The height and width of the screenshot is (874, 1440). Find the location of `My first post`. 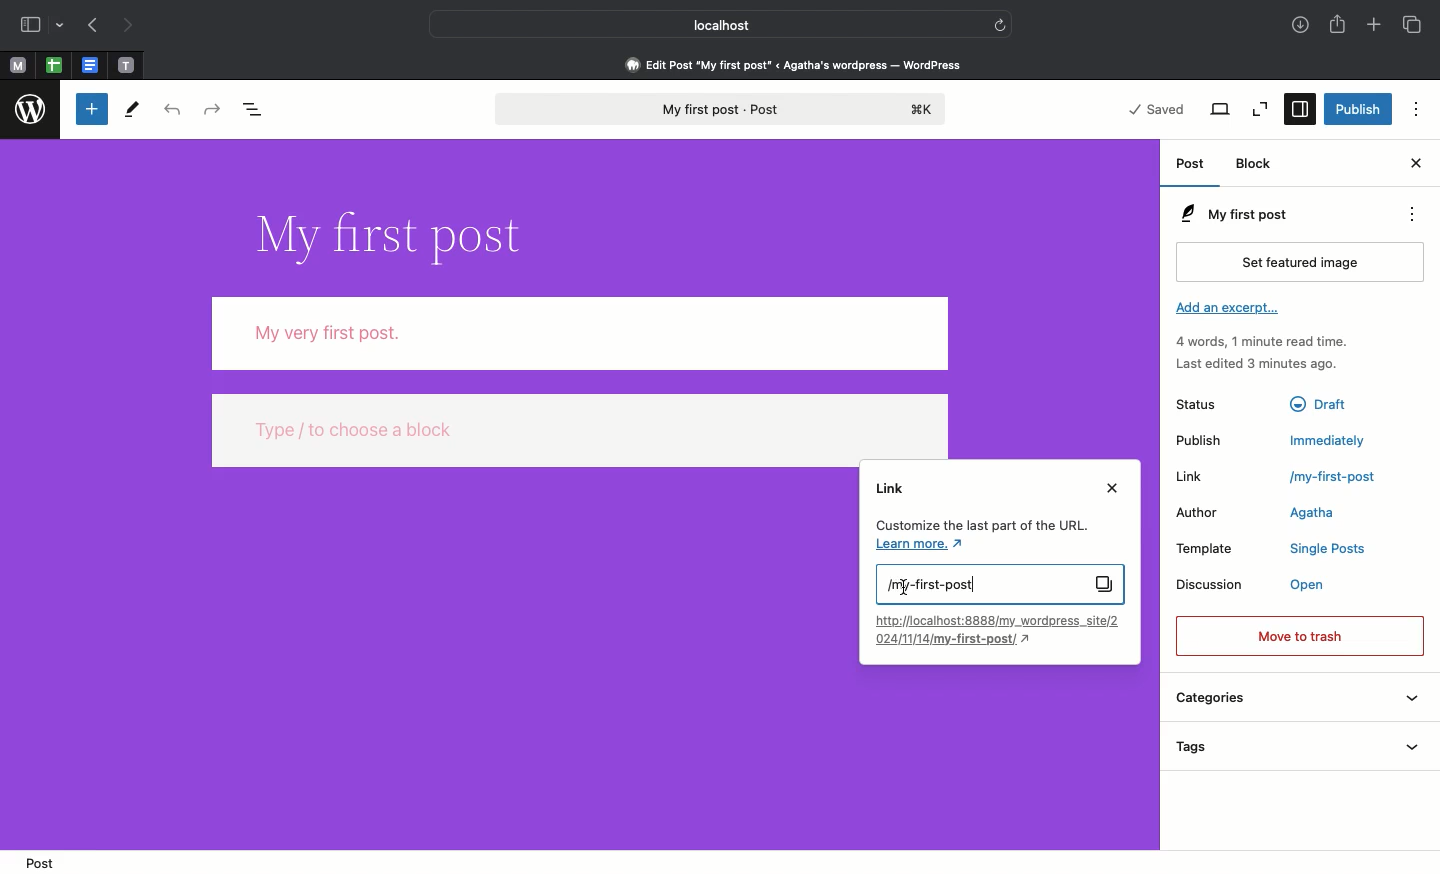

My first post is located at coordinates (724, 110).